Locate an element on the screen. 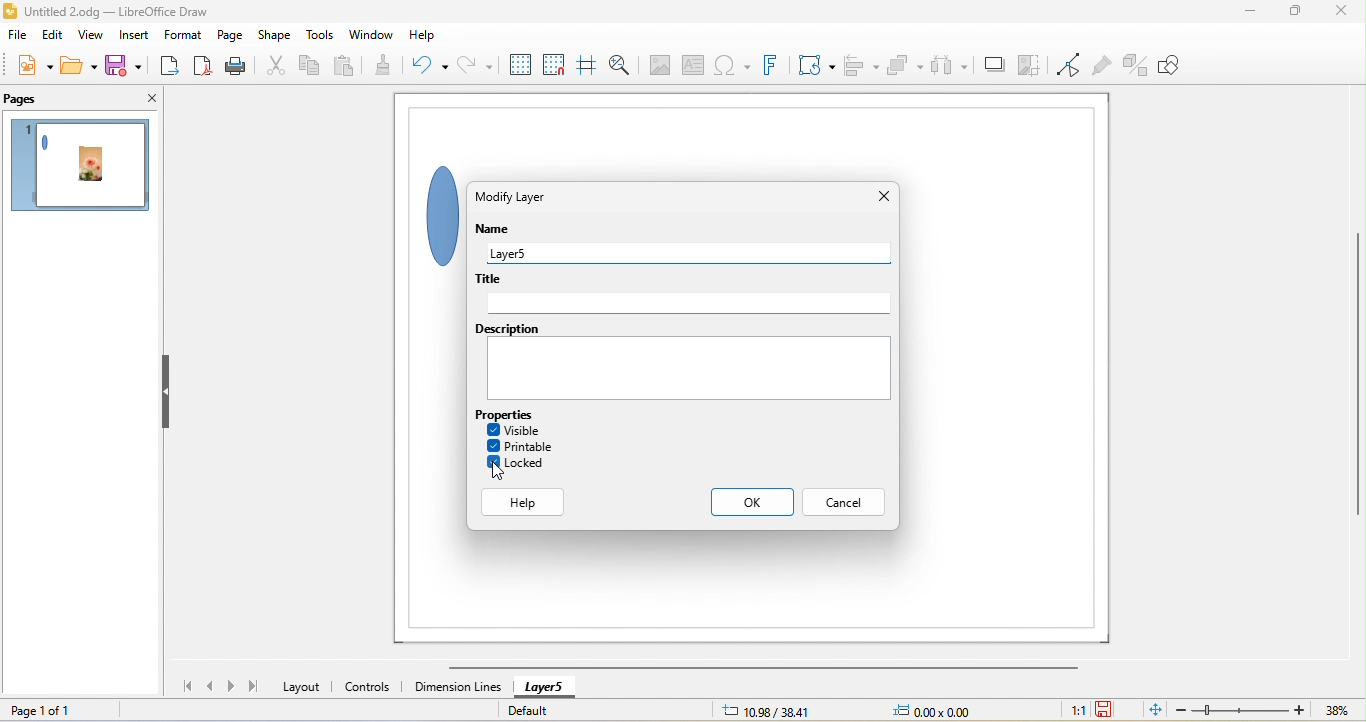 The height and width of the screenshot is (722, 1366). special character is located at coordinates (730, 67).